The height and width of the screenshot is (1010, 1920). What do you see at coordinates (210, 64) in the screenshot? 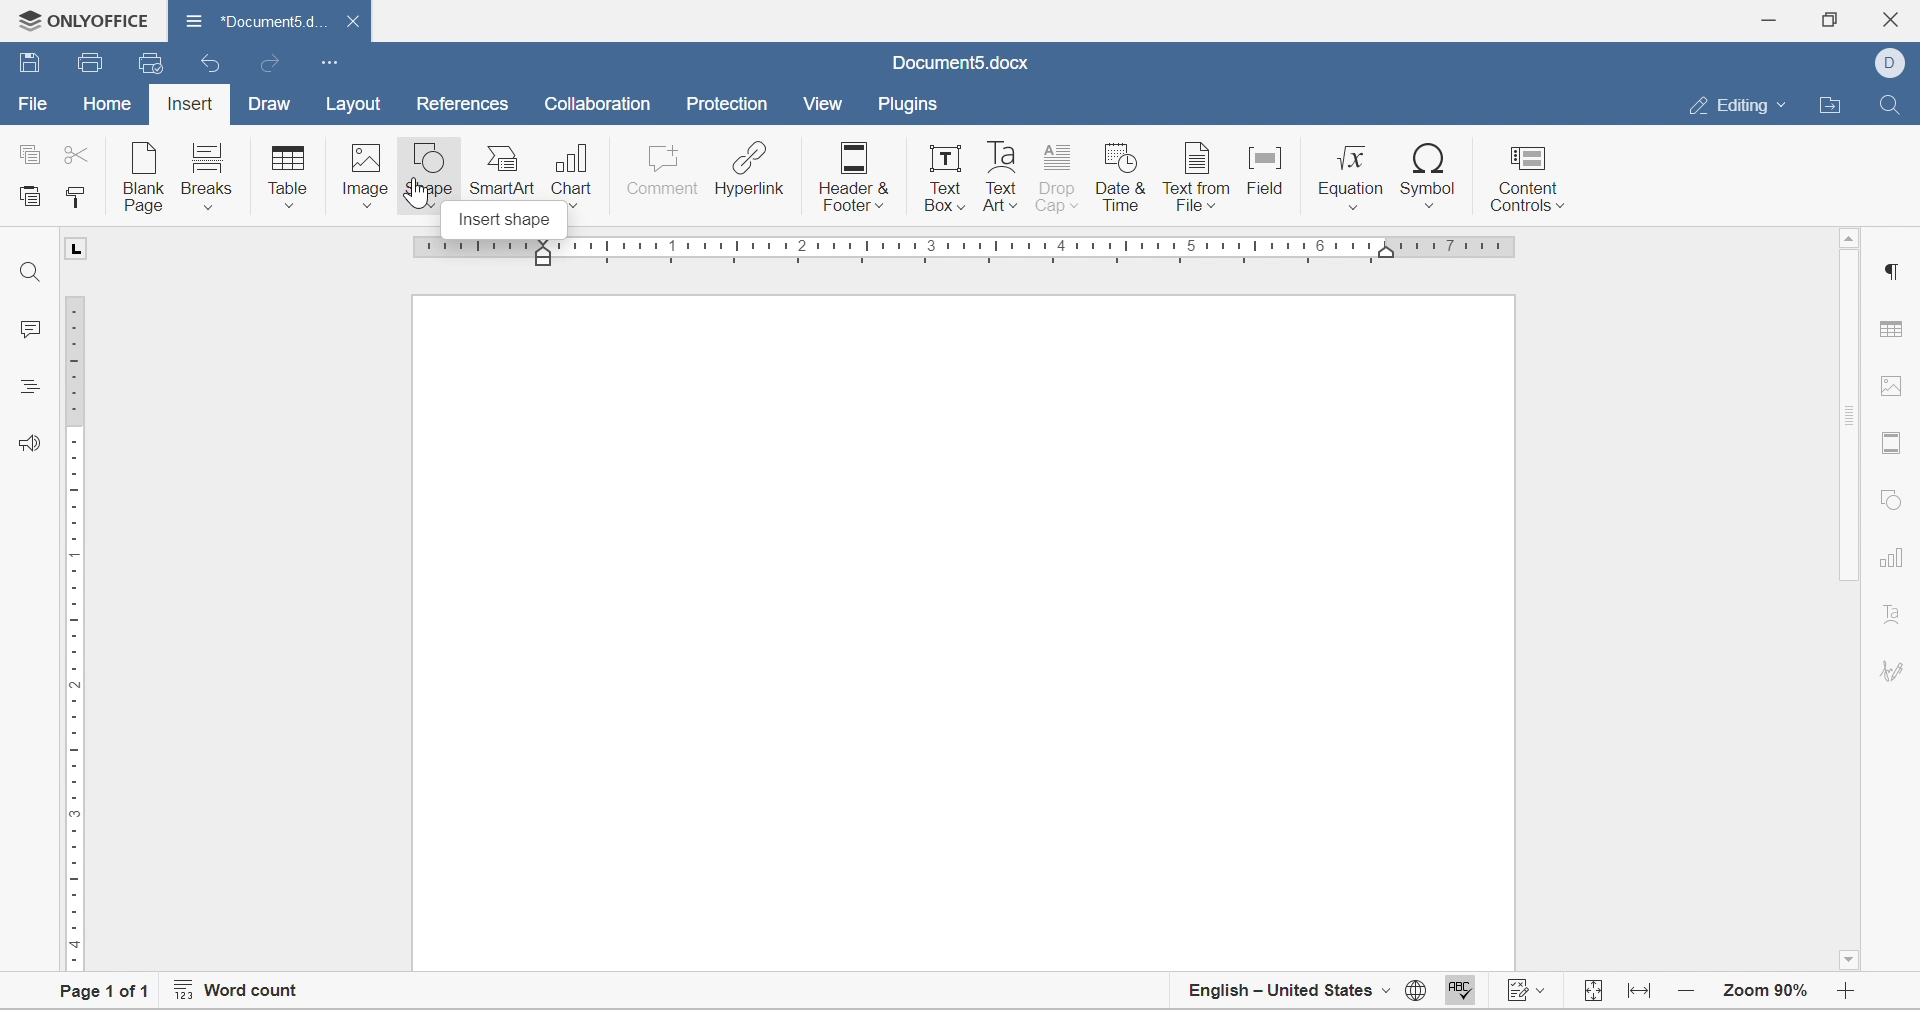
I see `undo` at bounding box center [210, 64].